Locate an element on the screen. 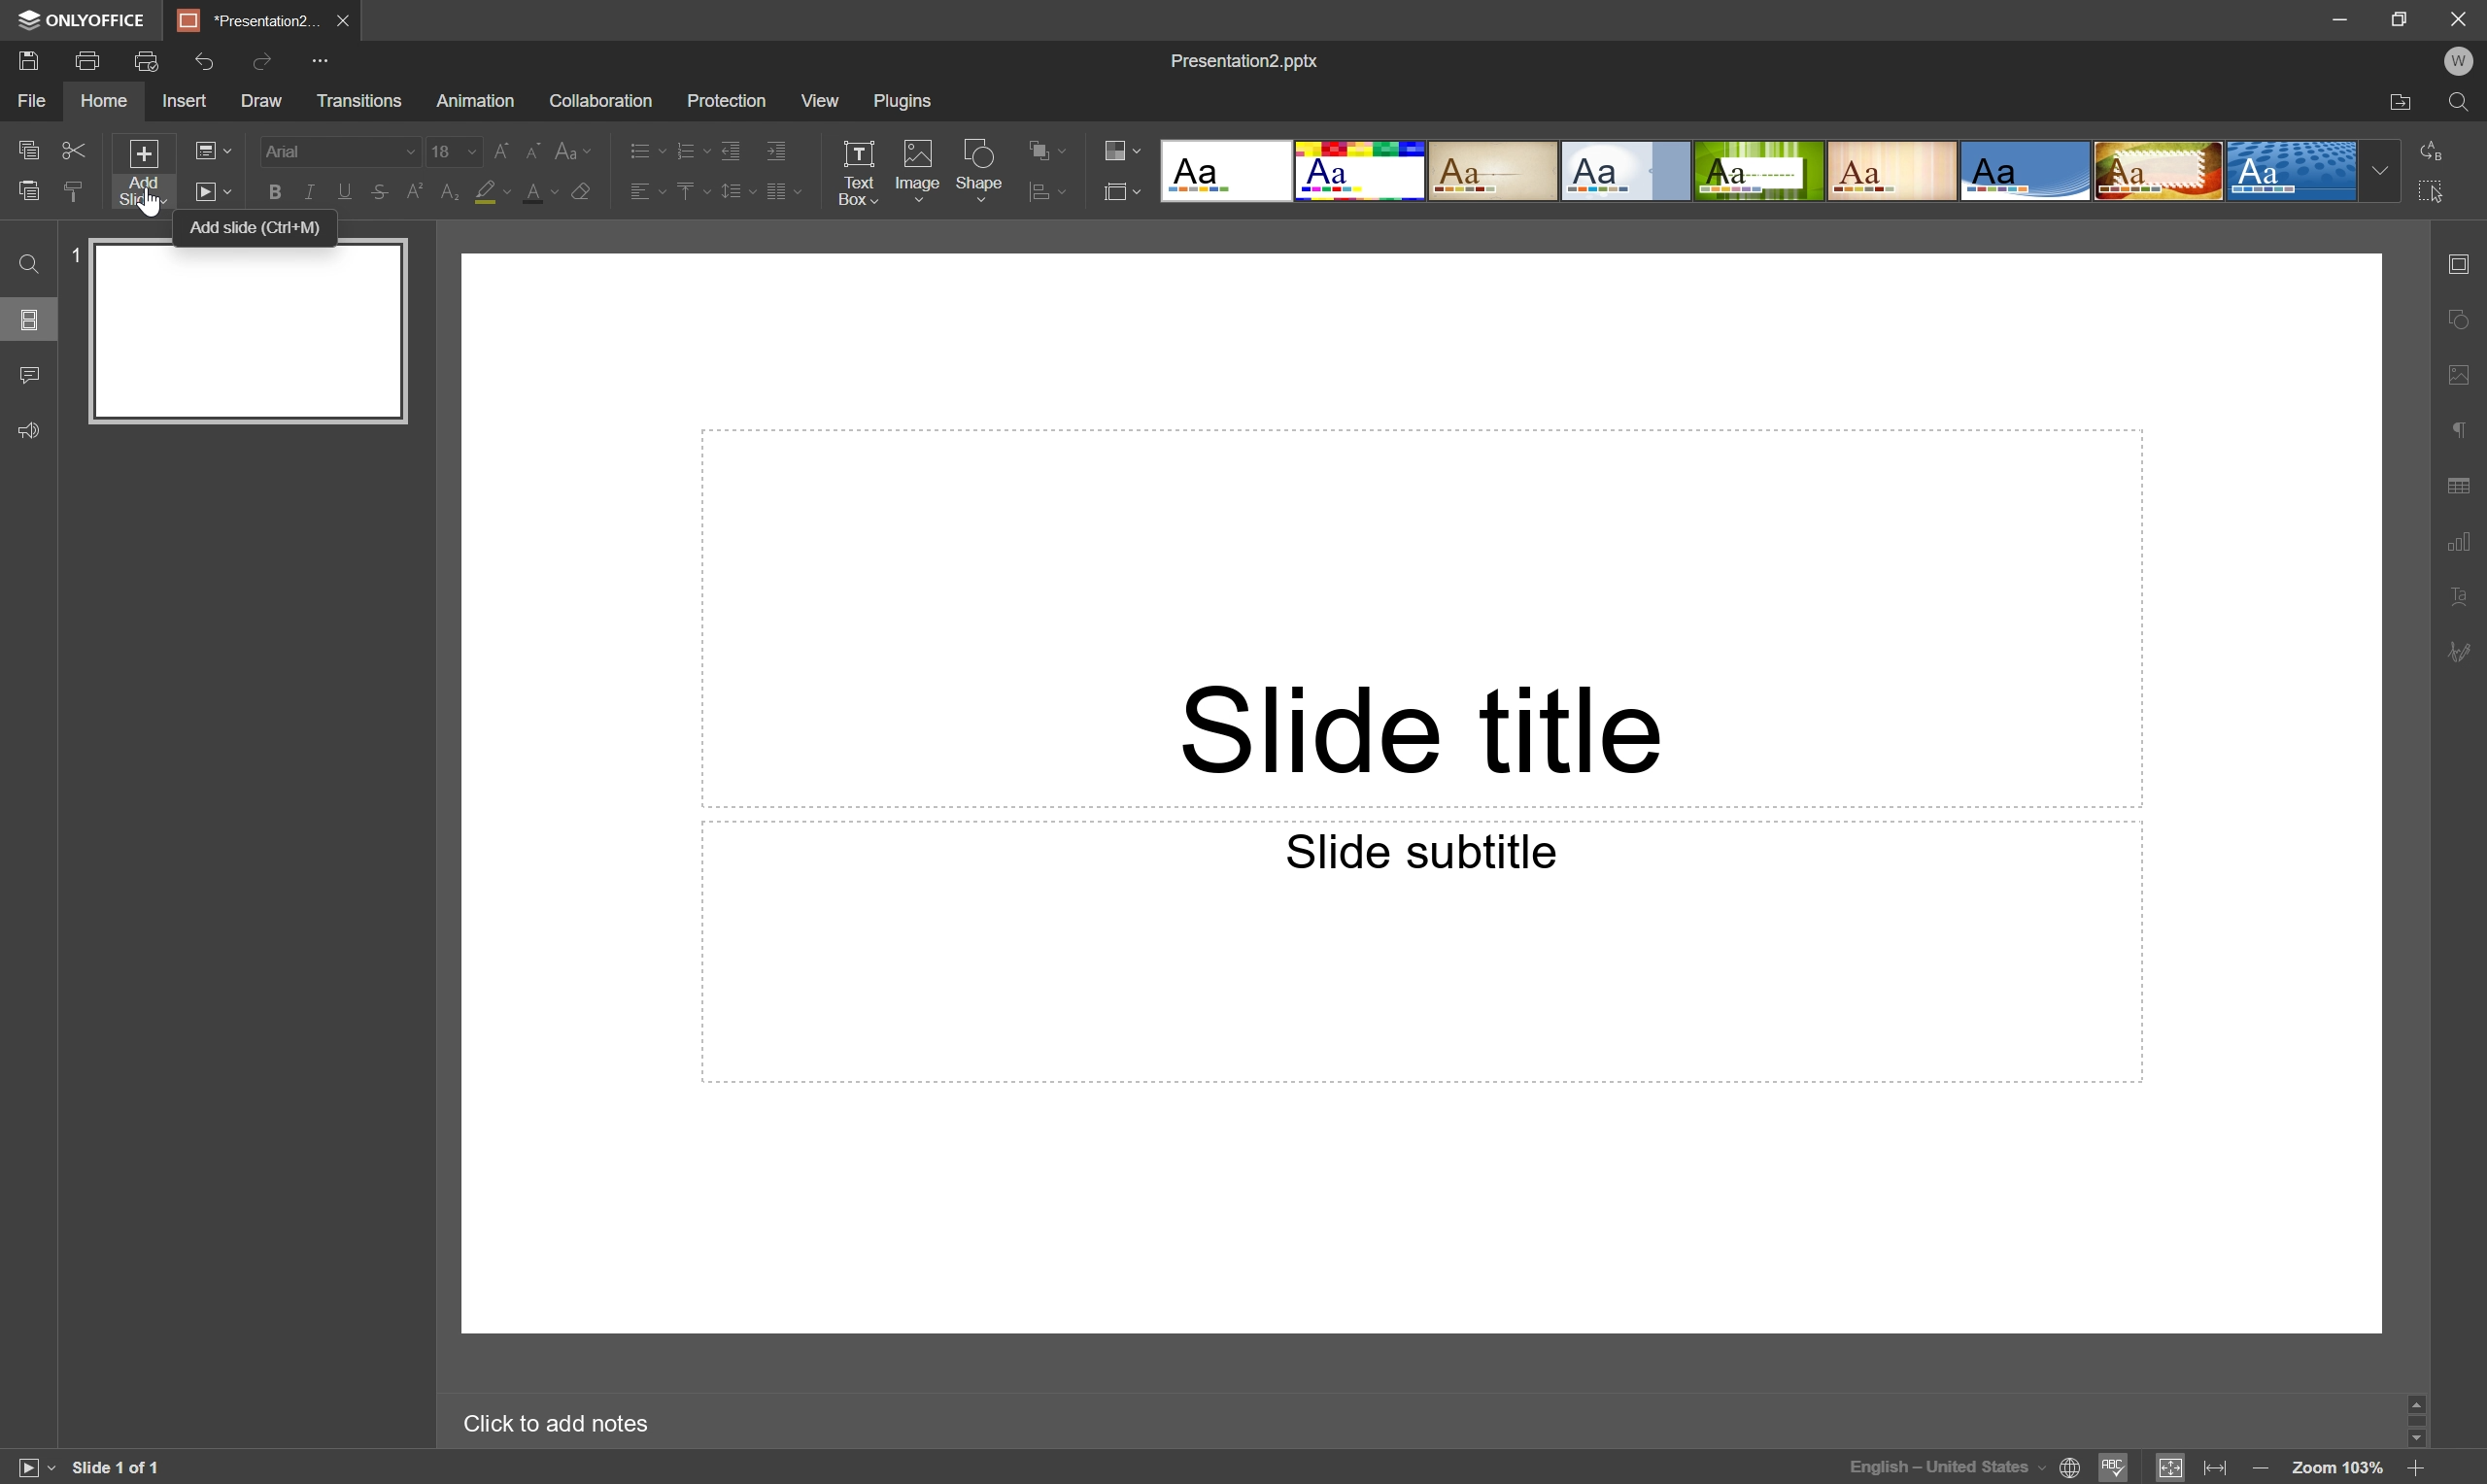  Chart settings is located at coordinates (2462, 538).